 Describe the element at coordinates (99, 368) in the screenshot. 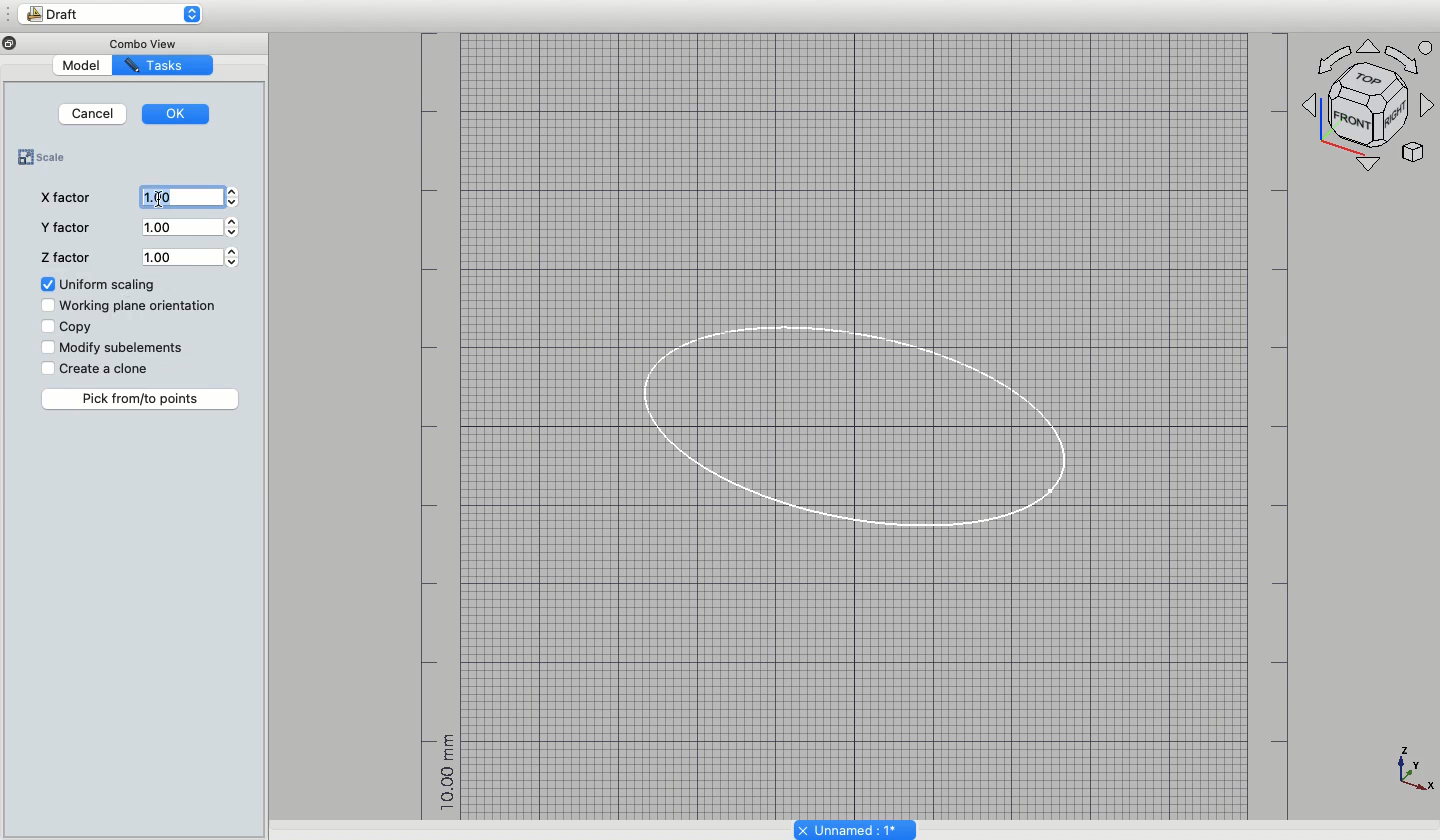

I see `Create a clone` at that location.